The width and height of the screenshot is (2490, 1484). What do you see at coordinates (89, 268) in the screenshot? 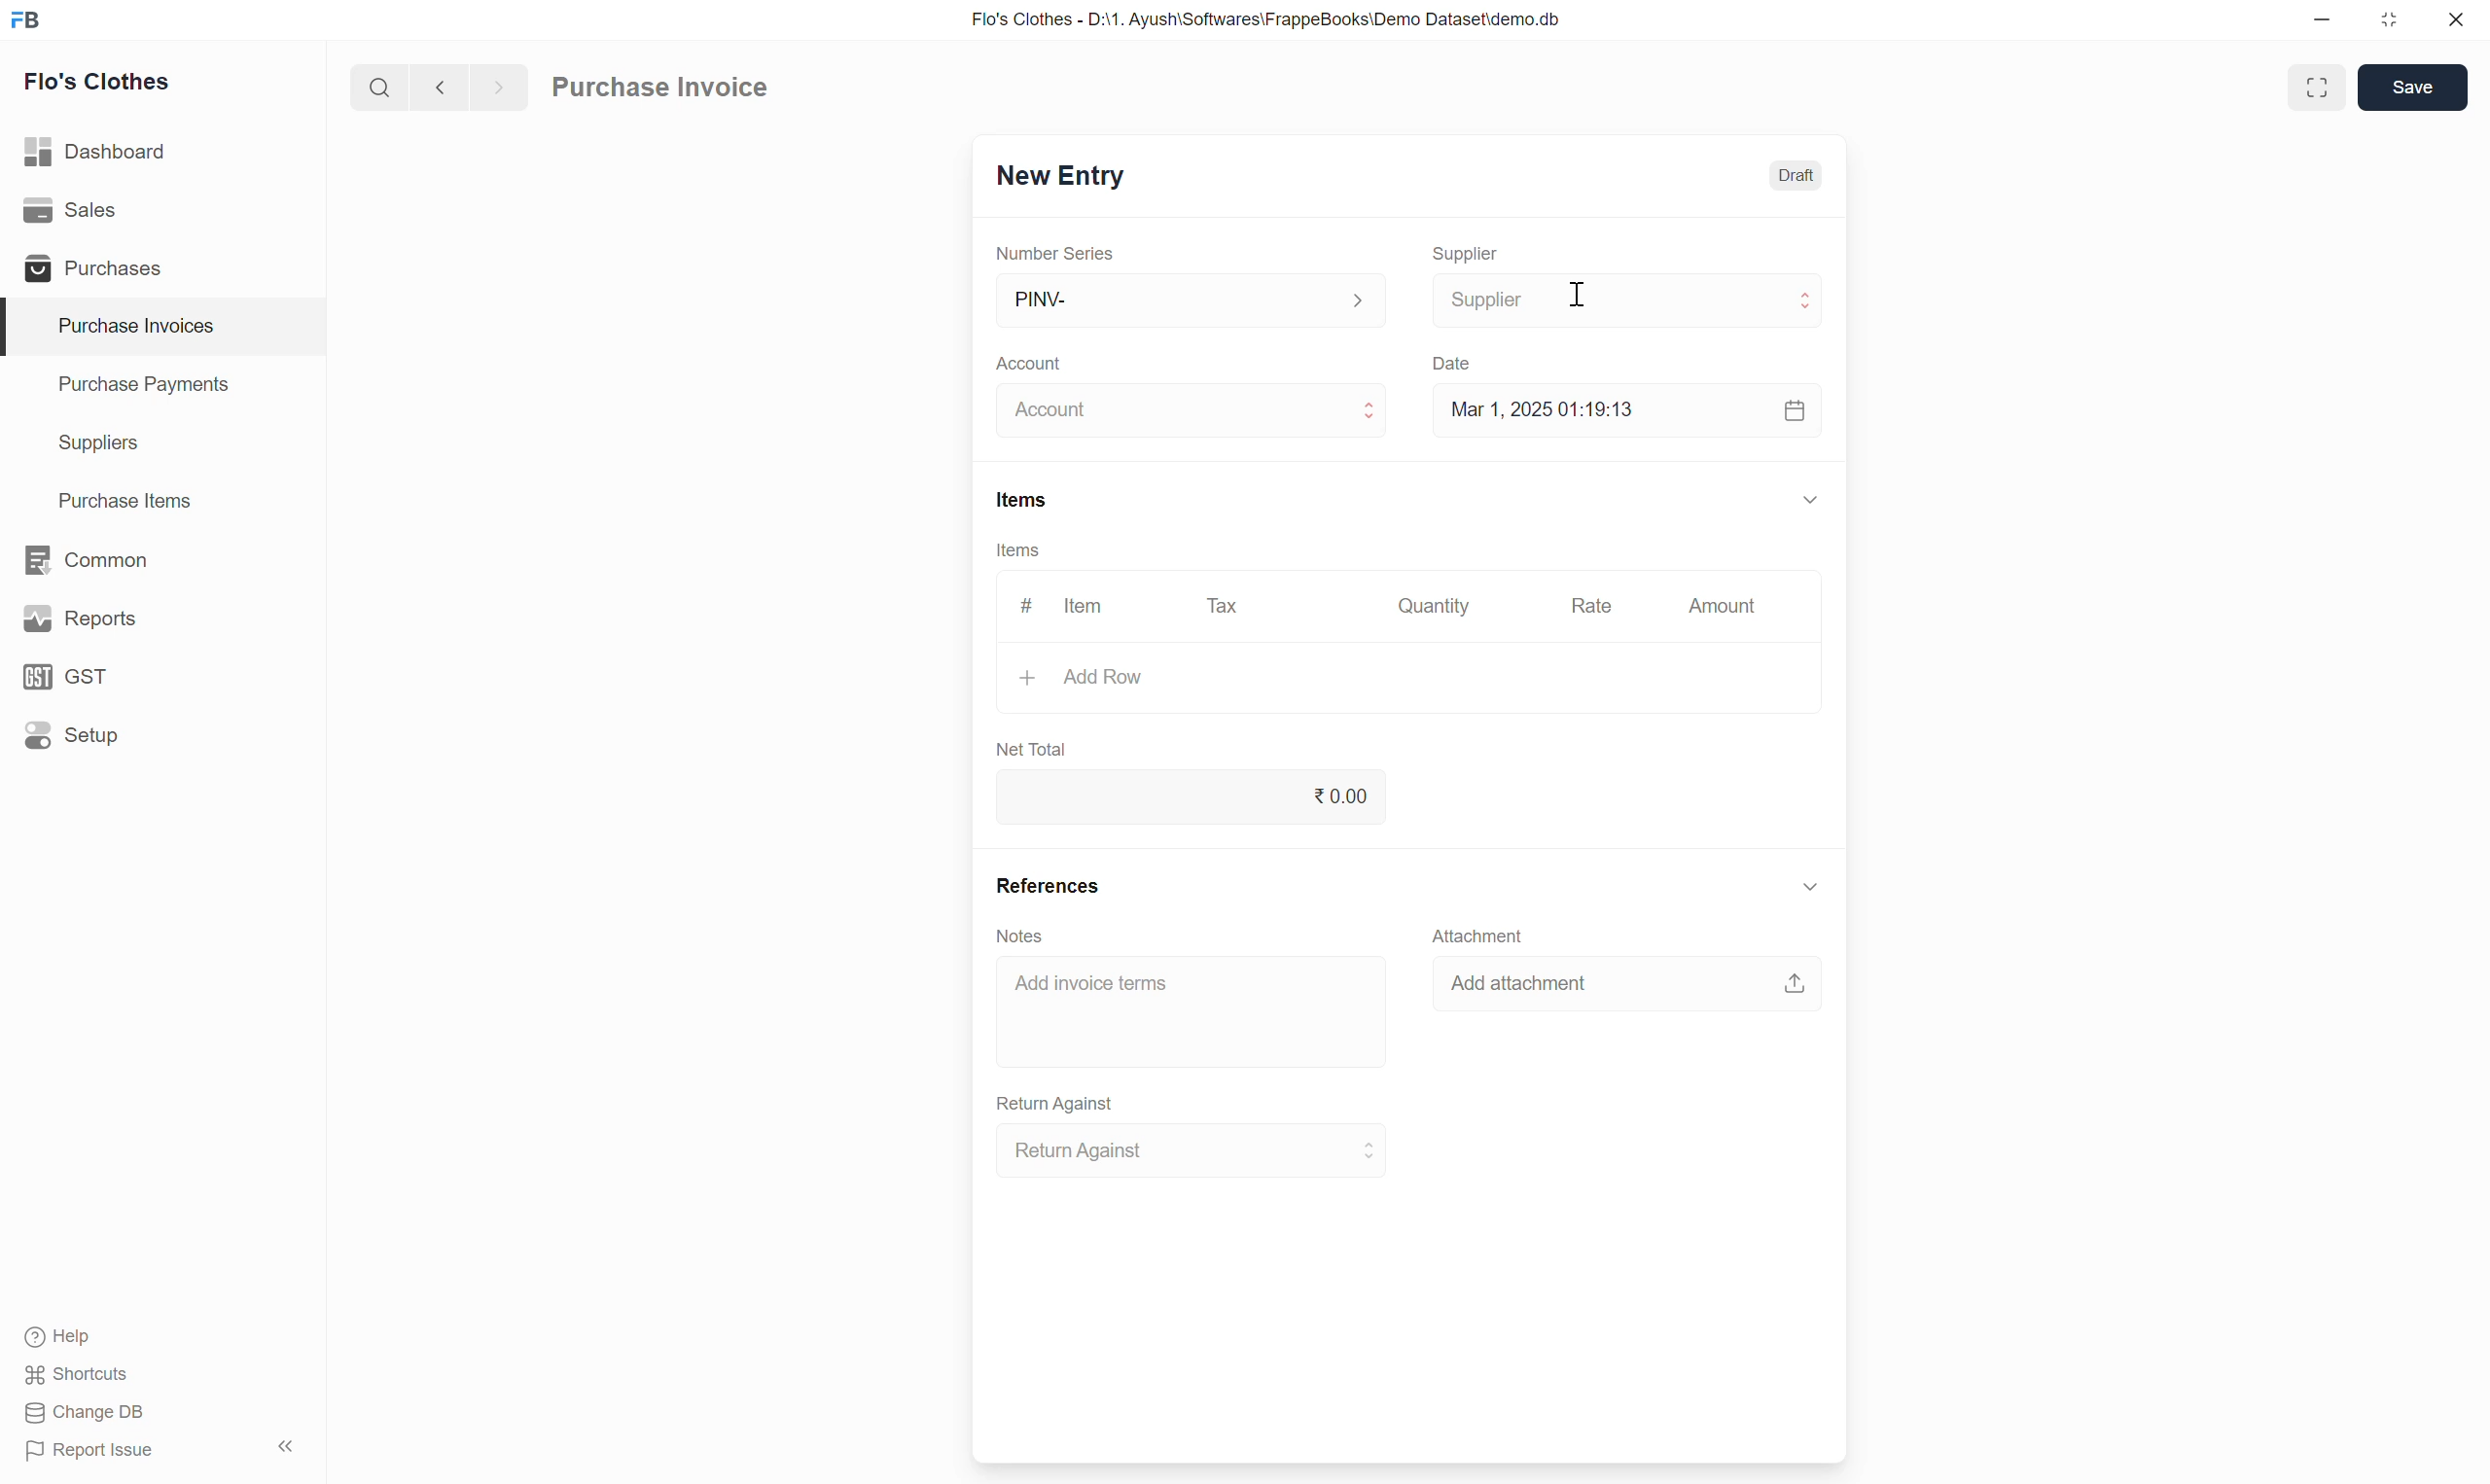
I see `Purchases` at bounding box center [89, 268].